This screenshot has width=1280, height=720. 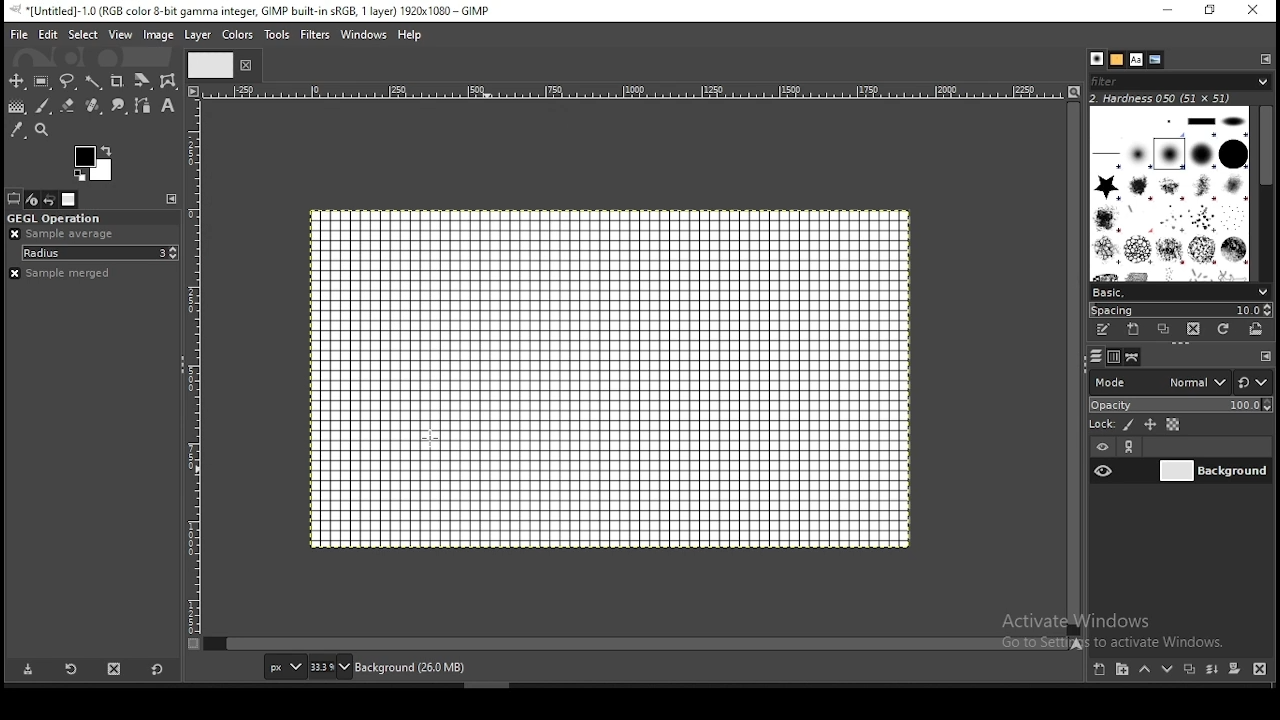 What do you see at coordinates (44, 106) in the screenshot?
I see `brush tool` at bounding box center [44, 106].